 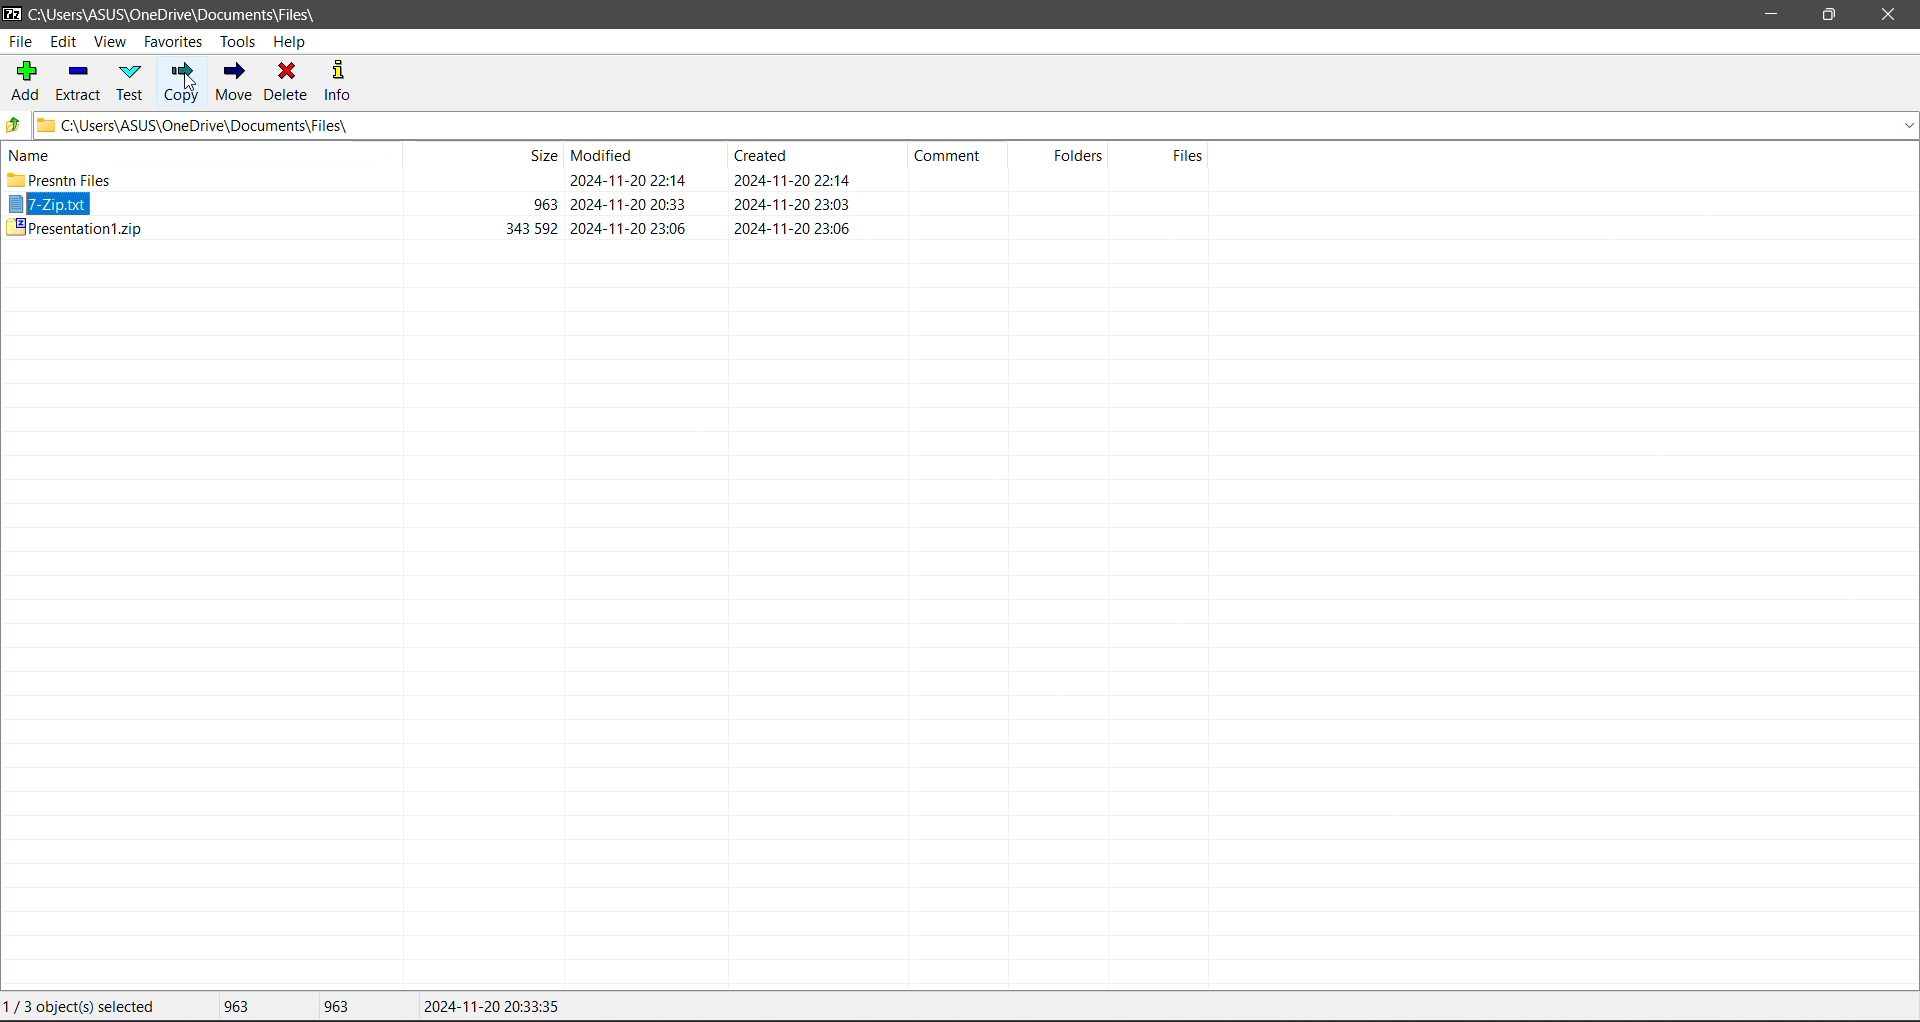 I want to click on Info, so click(x=339, y=79).